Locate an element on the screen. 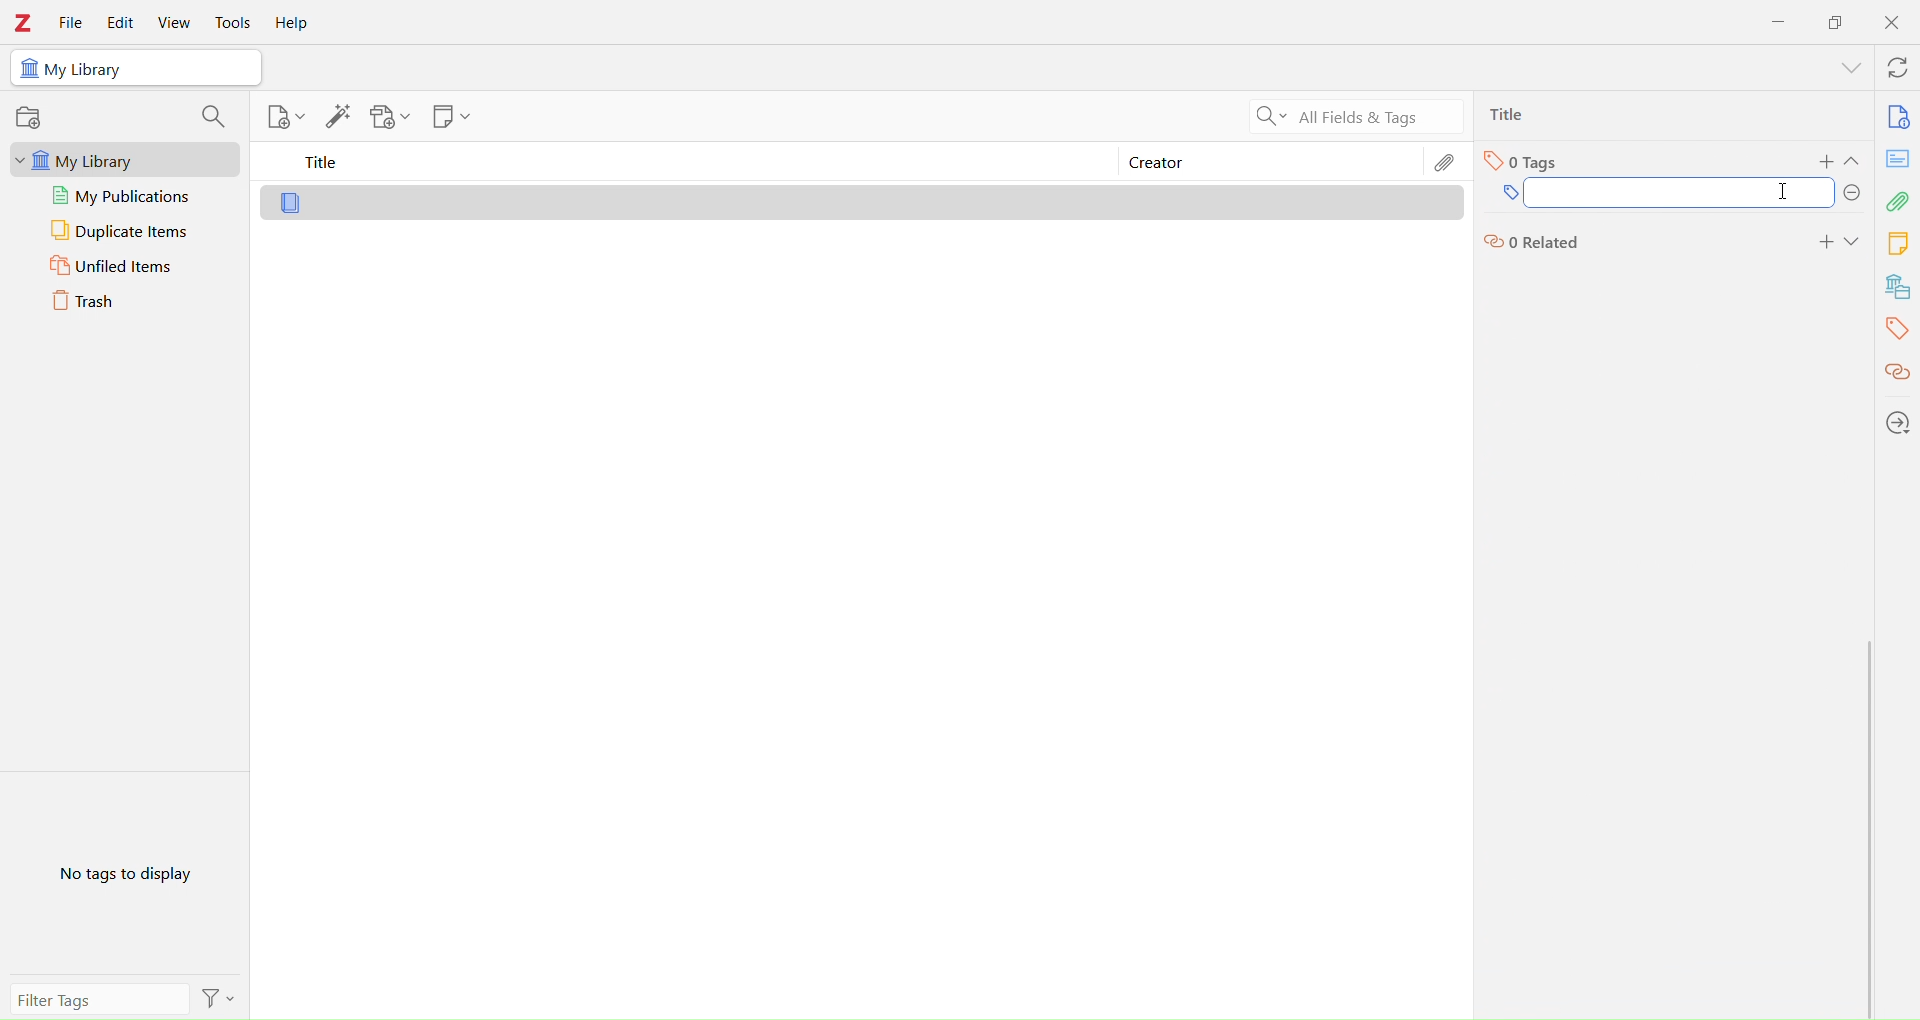  Edit is located at coordinates (1448, 163).